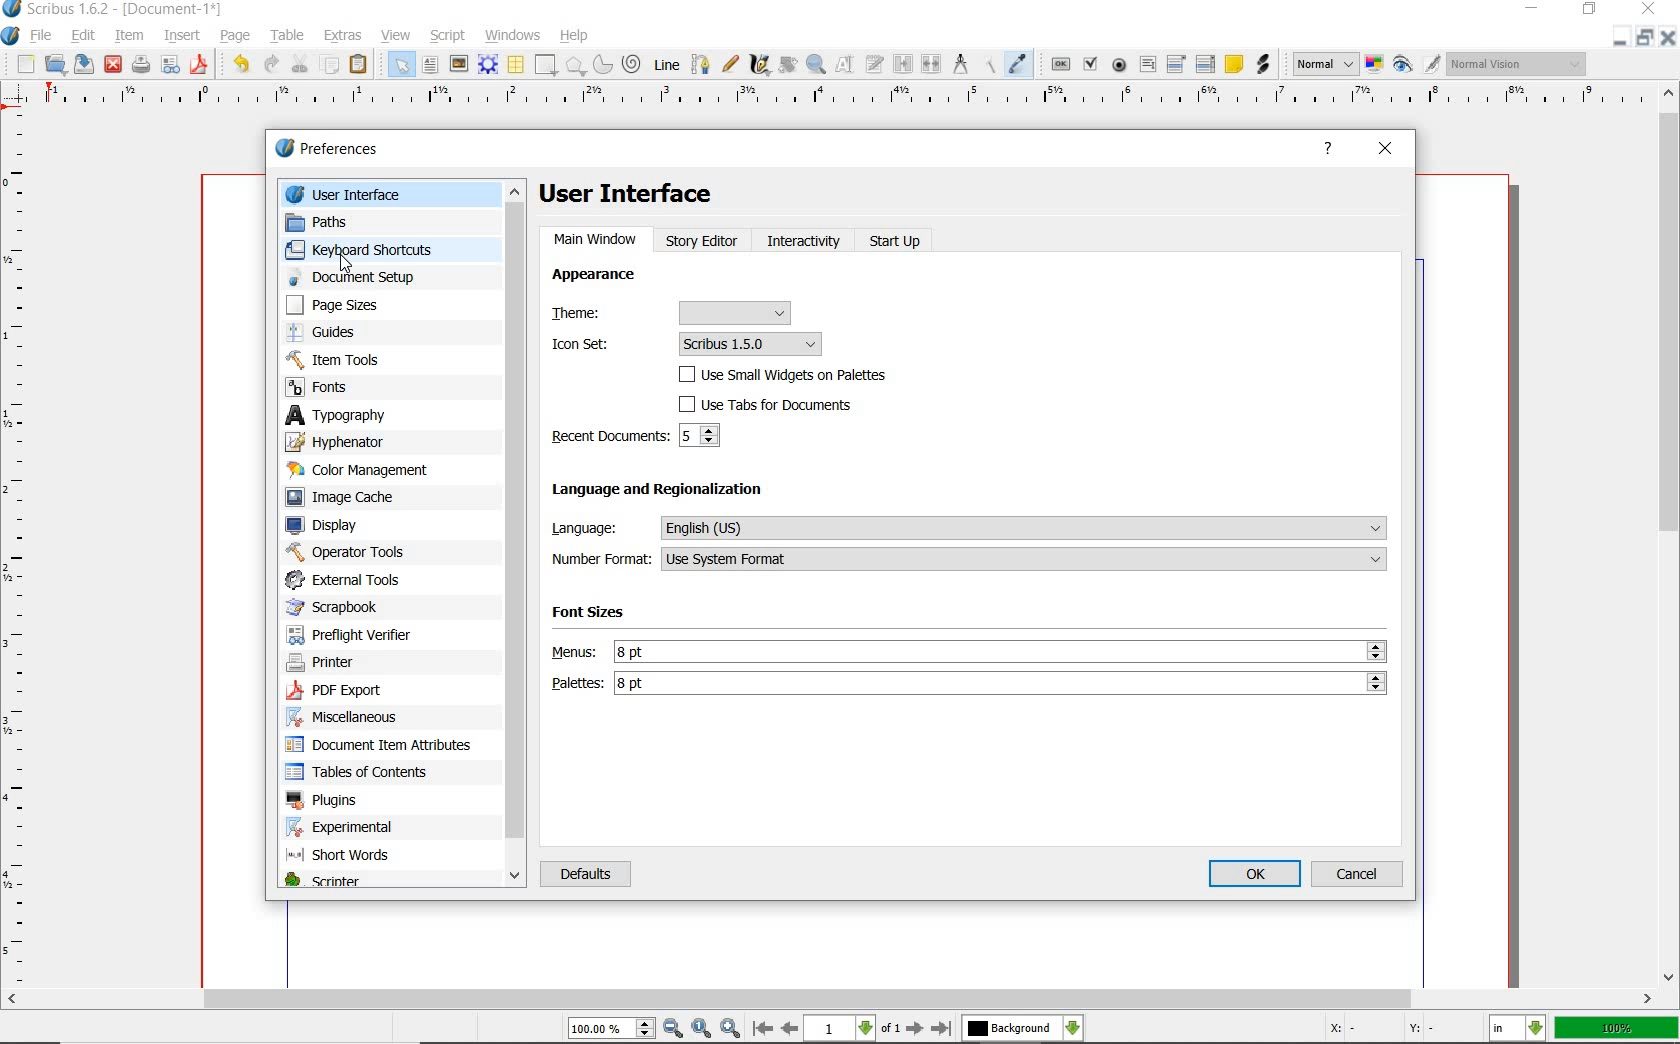 The height and width of the screenshot is (1044, 1680). What do you see at coordinates (846, 64) in the screenshot?
I see `edit contents of frame` at bounding box center [846, 64].